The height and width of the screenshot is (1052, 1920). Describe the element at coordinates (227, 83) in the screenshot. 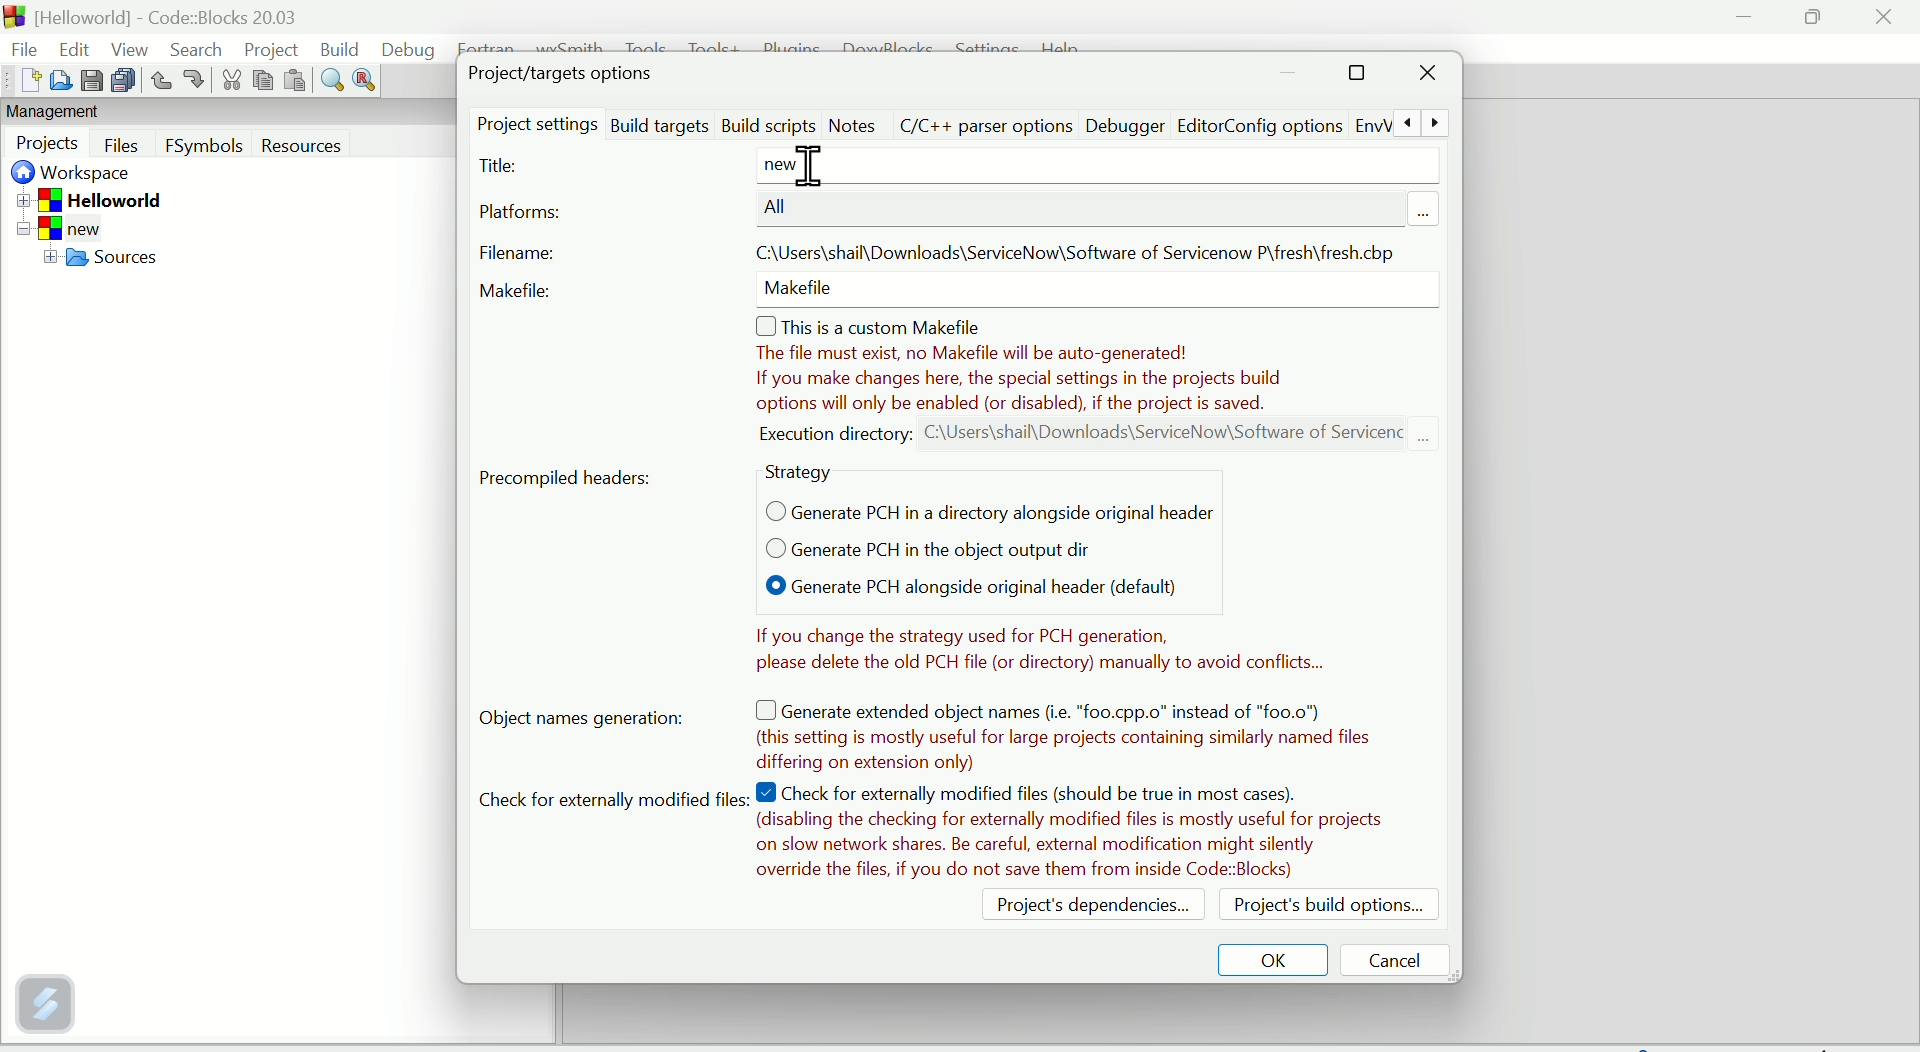

I see `Cut` at that location.